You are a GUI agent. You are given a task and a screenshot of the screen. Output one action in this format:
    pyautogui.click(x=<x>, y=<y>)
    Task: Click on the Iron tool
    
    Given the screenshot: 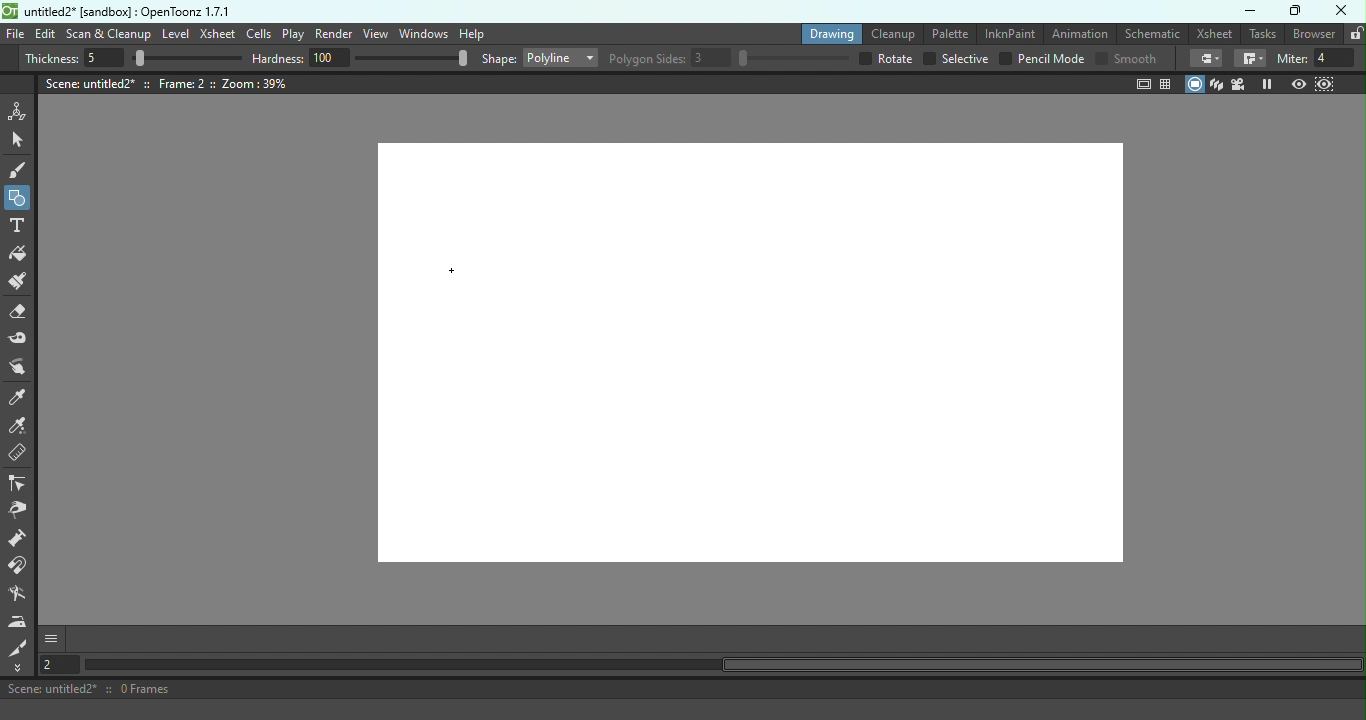 What is the action you would take?
    pyautogui.click(x=18, y=622)
    